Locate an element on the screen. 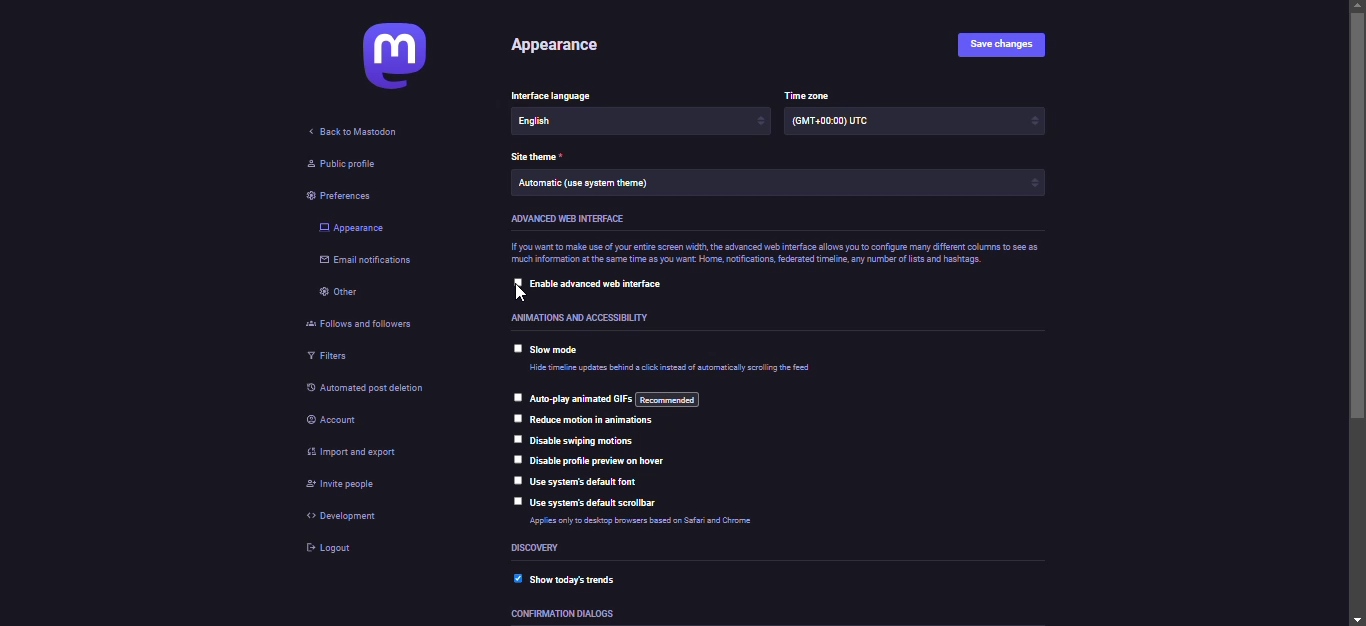 The width and height of the screenshot is (1366, 626). discovery is located at coordinates (536, 547).